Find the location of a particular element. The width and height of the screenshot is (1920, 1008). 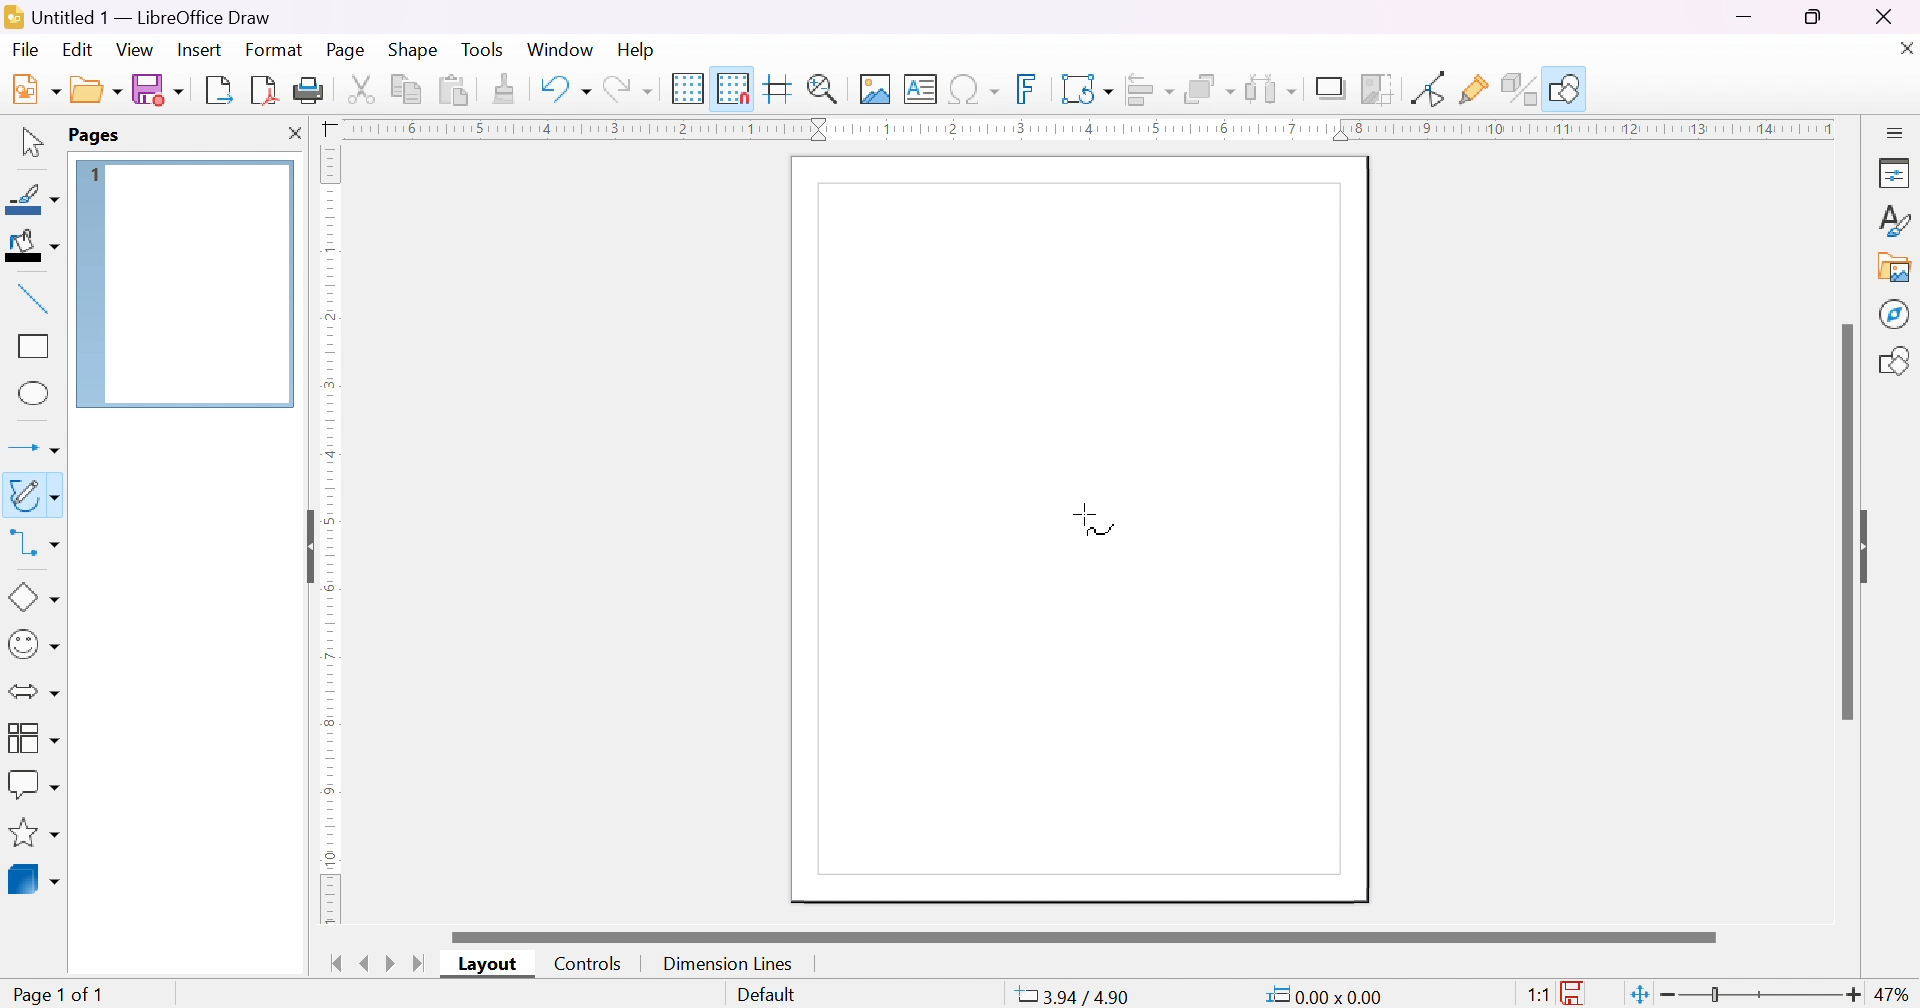

restore down is located at coordinates (1815, 17).